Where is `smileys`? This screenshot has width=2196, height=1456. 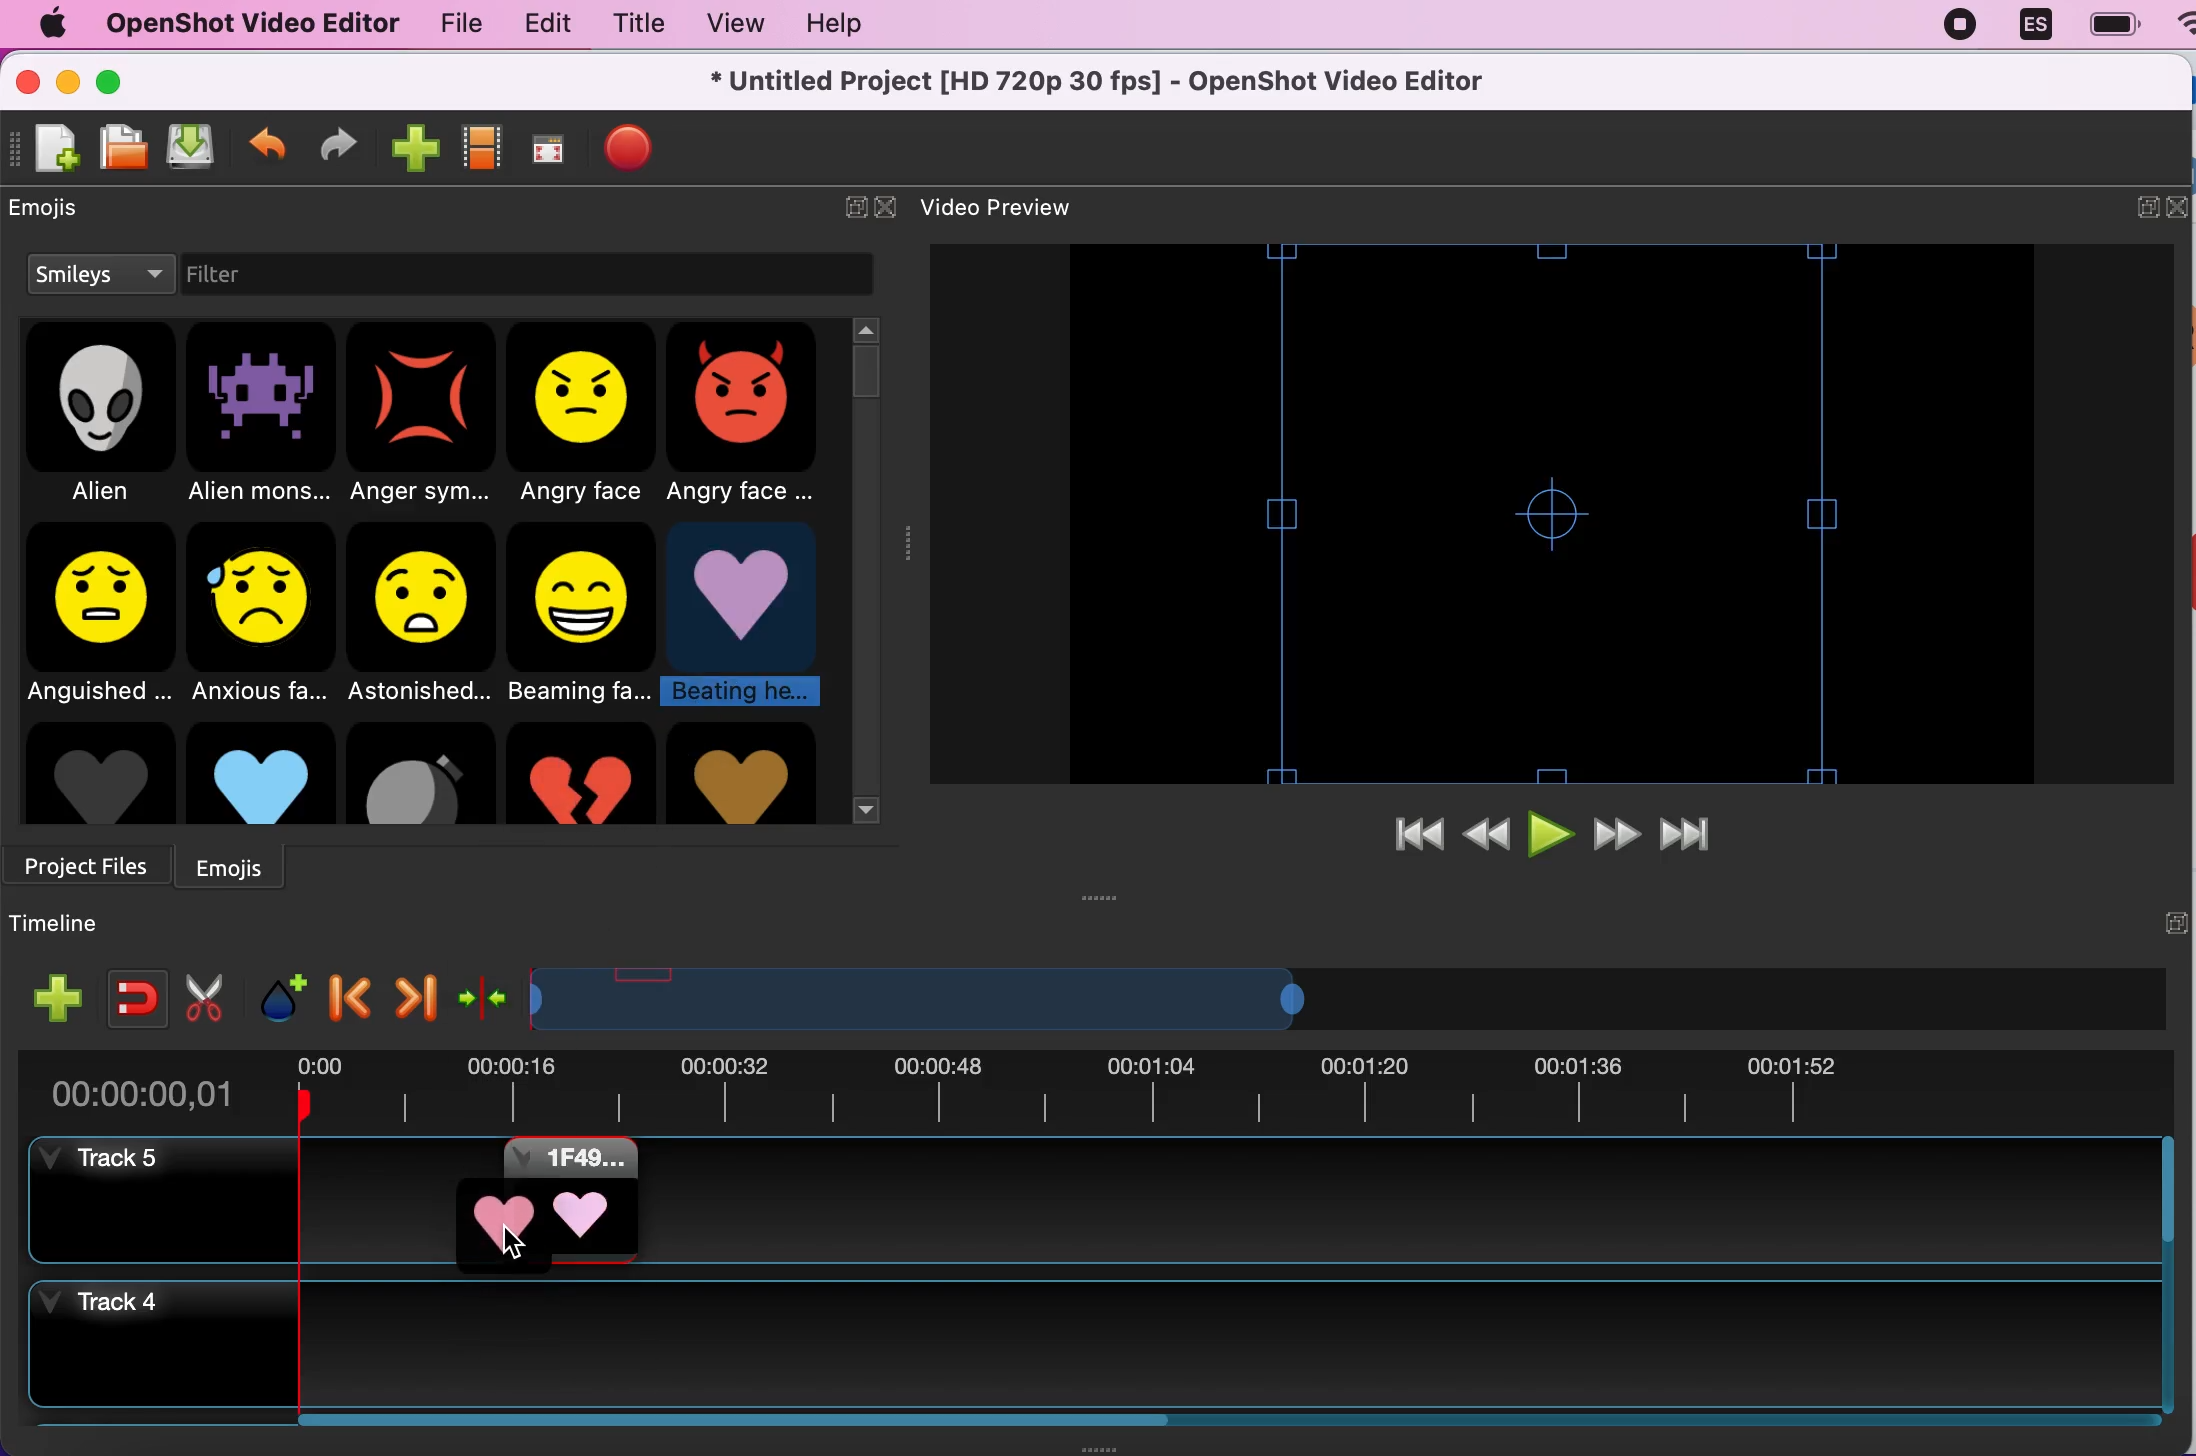
smileys is located at coordinates (99, 276).